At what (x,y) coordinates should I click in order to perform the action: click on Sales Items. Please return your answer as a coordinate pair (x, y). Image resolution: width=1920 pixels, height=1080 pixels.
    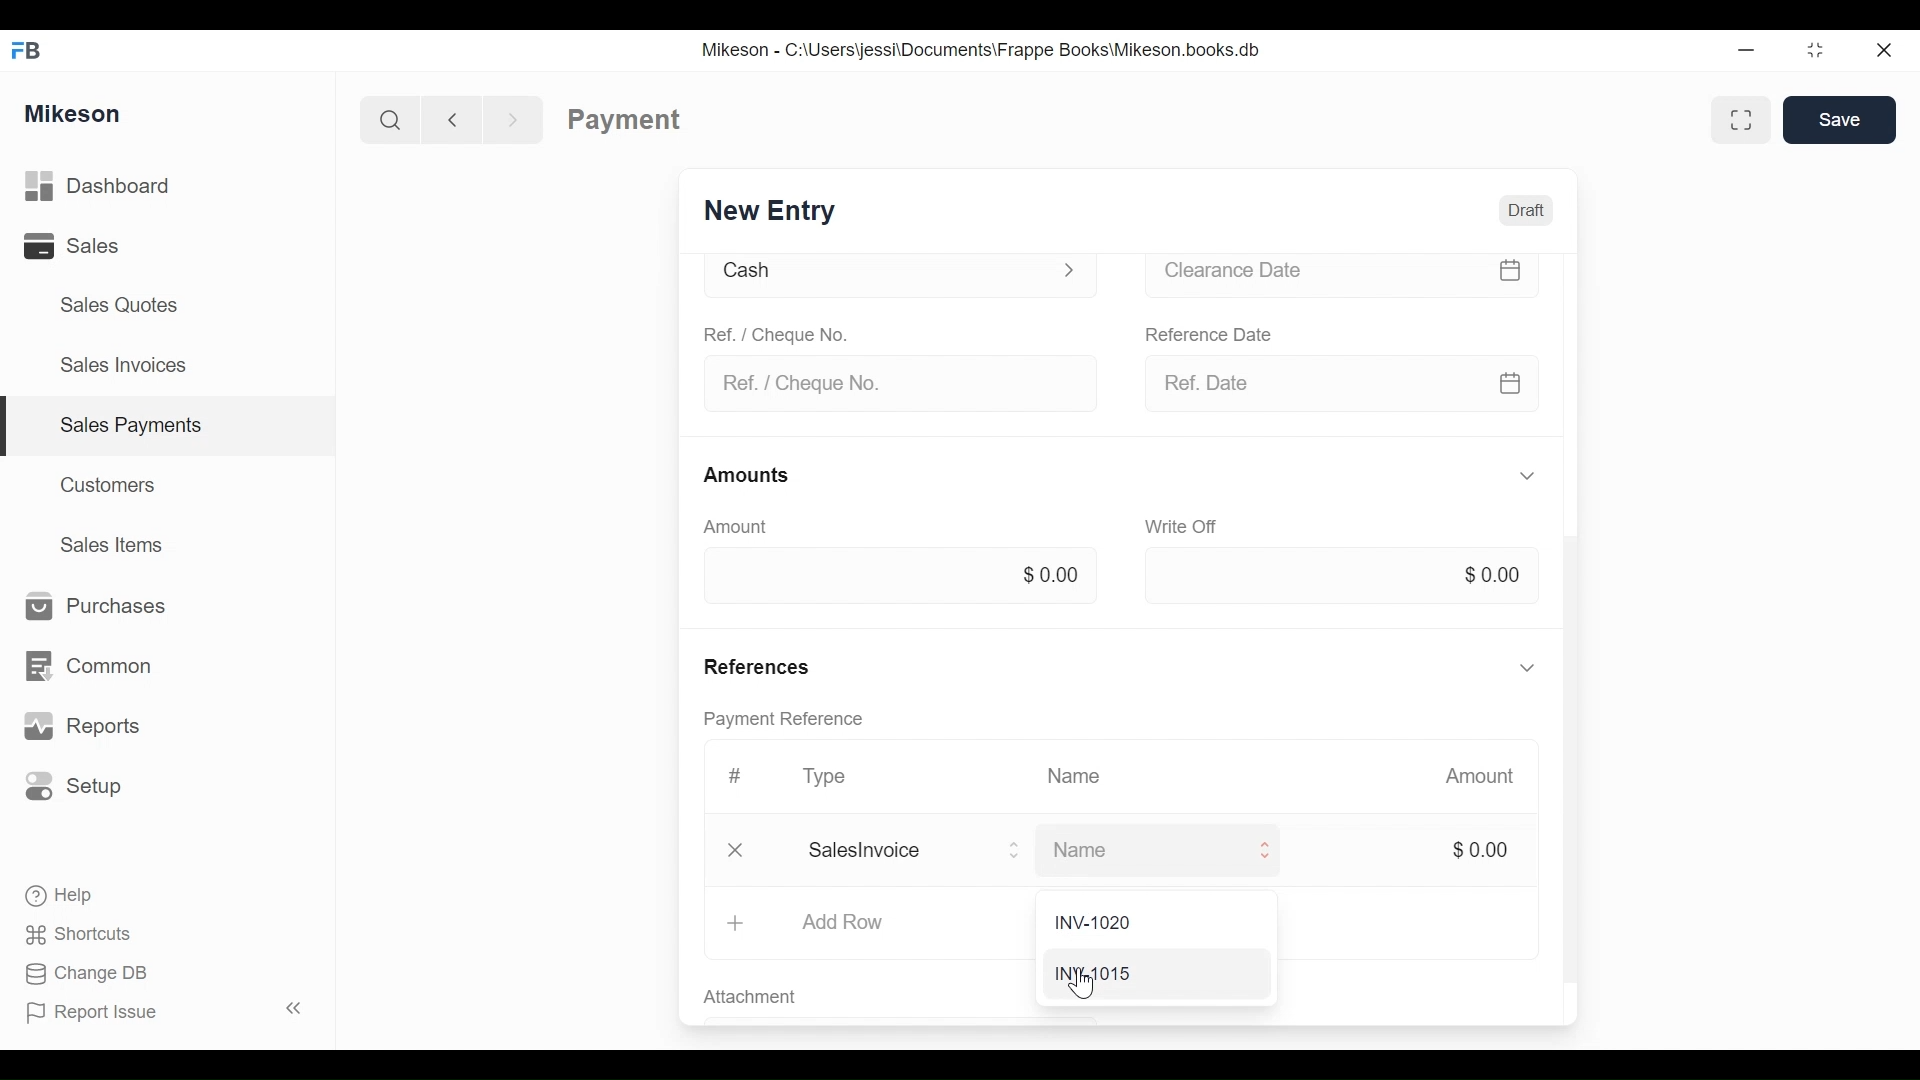
    Looking at the image, I should click on (121, 546).